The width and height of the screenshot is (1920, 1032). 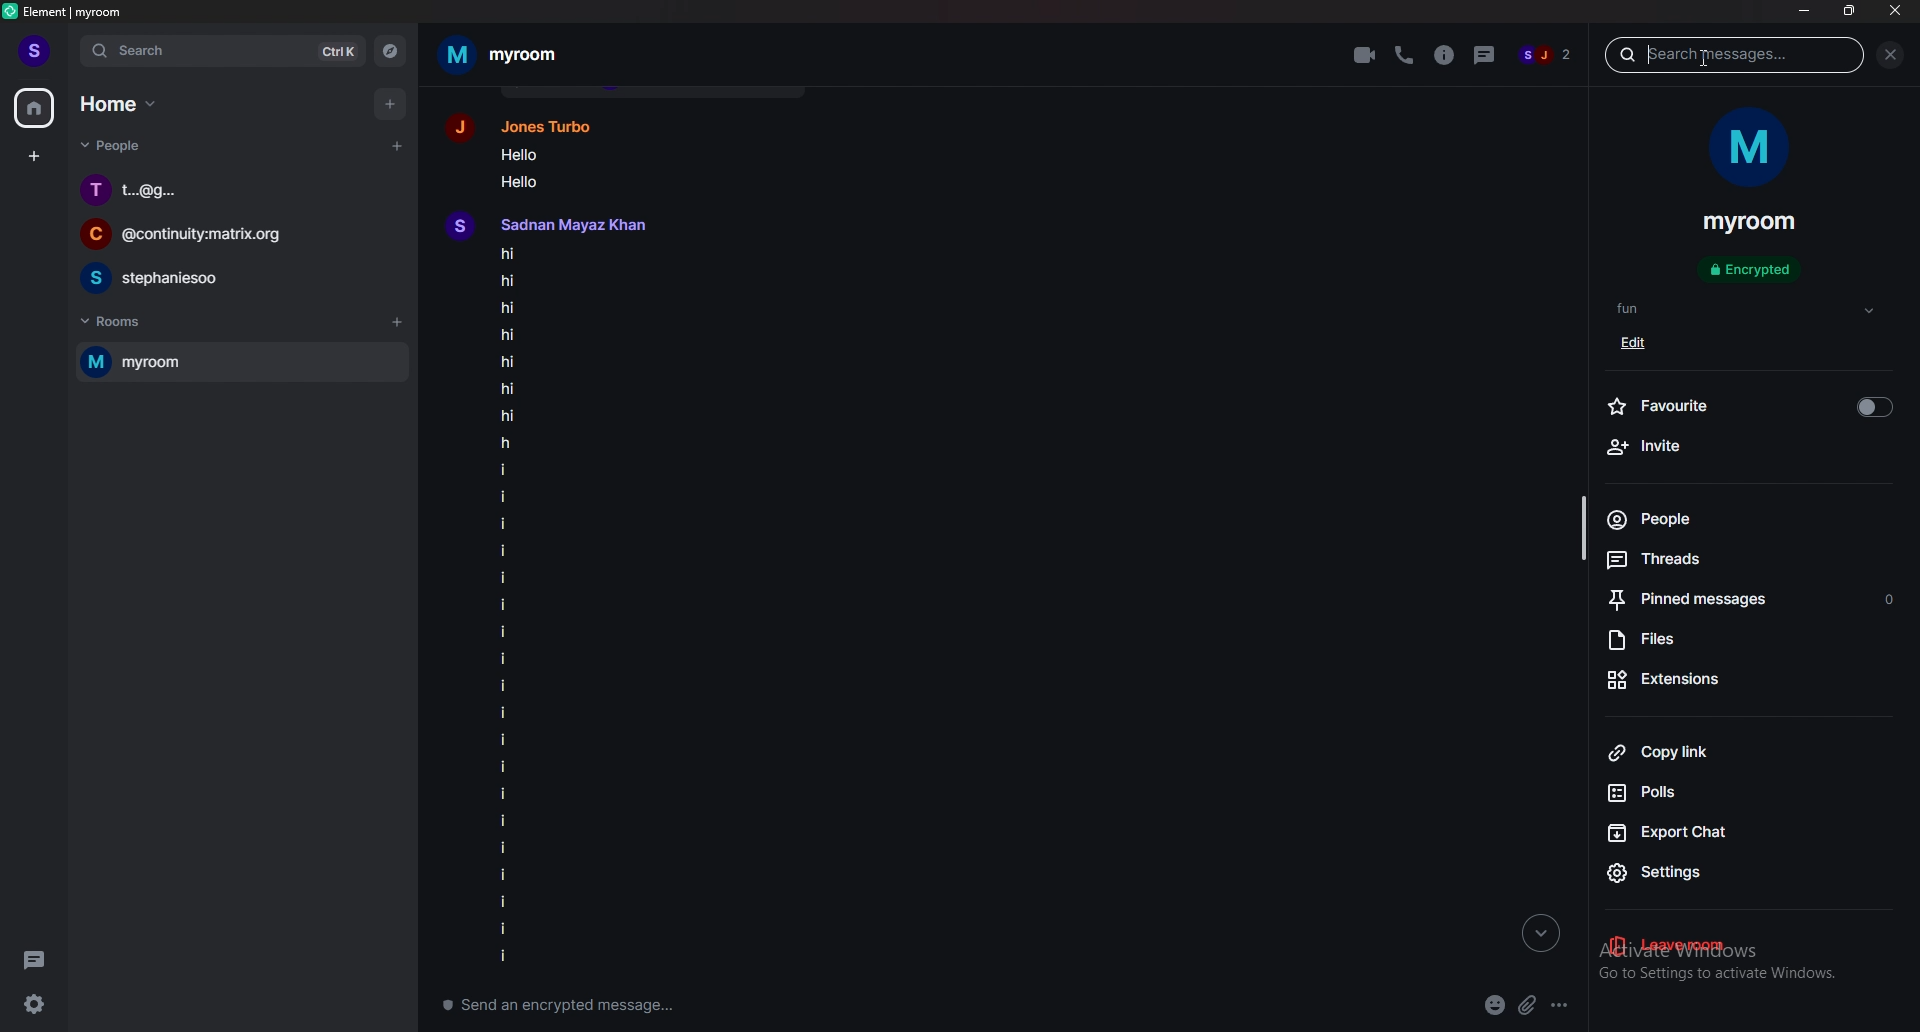 What do you see at coordinates (1478, 55) in the screenshot?
I see `threads` at bounding box center [1478, 55].